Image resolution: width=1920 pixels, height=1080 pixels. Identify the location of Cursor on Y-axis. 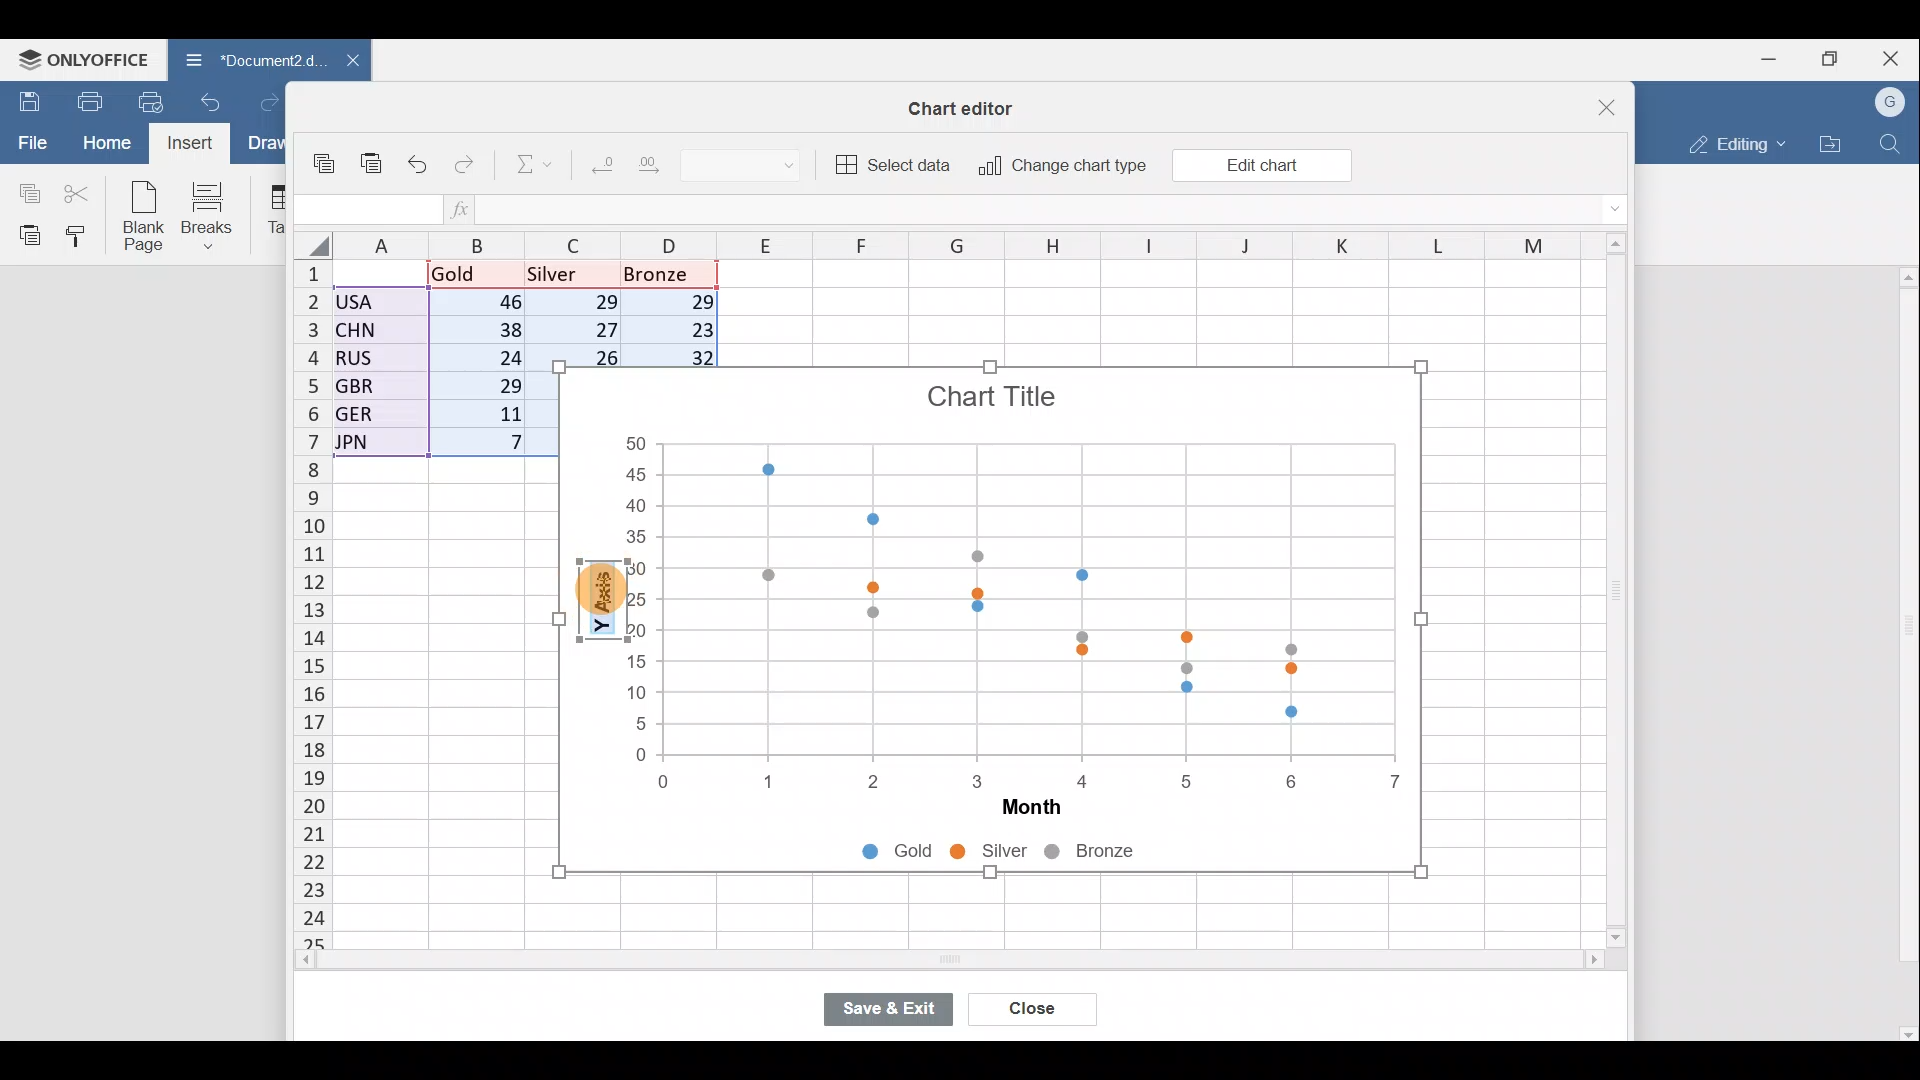
(599, 592).